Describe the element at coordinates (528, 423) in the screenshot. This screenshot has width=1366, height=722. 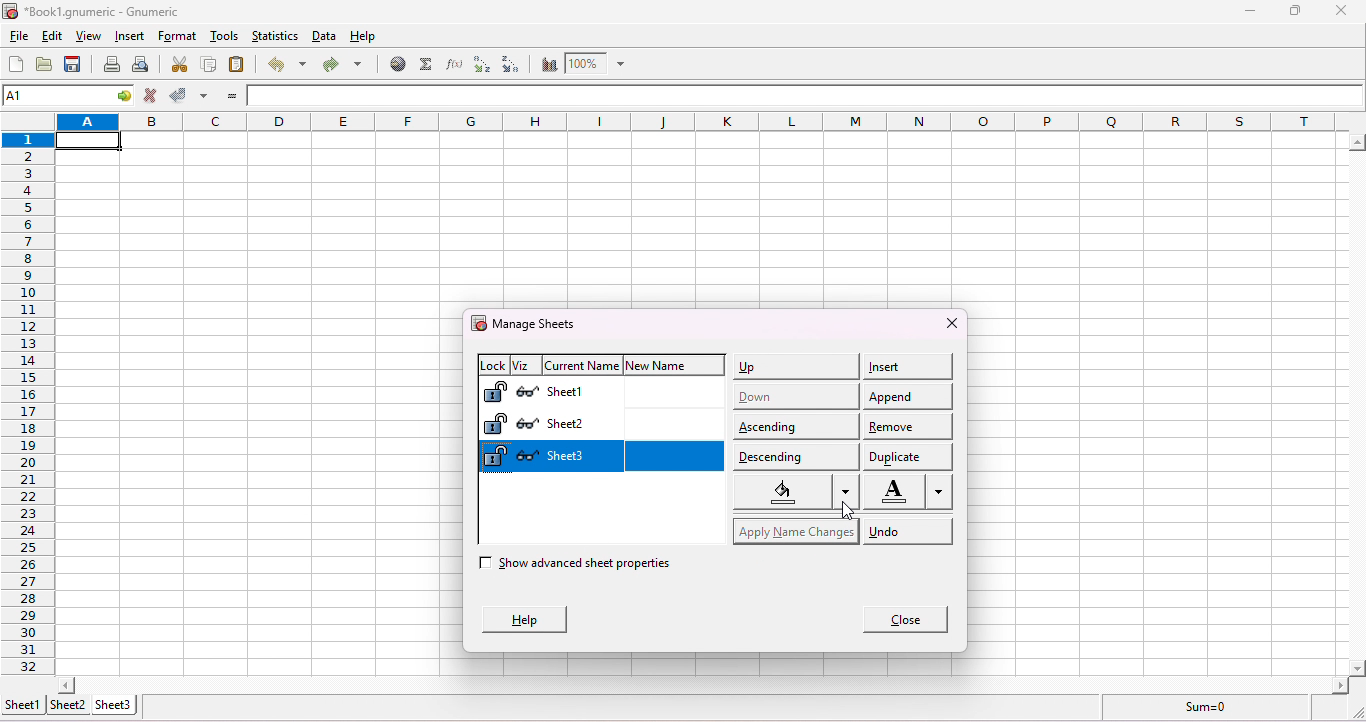
I see `Hide sheet 2` at that location.